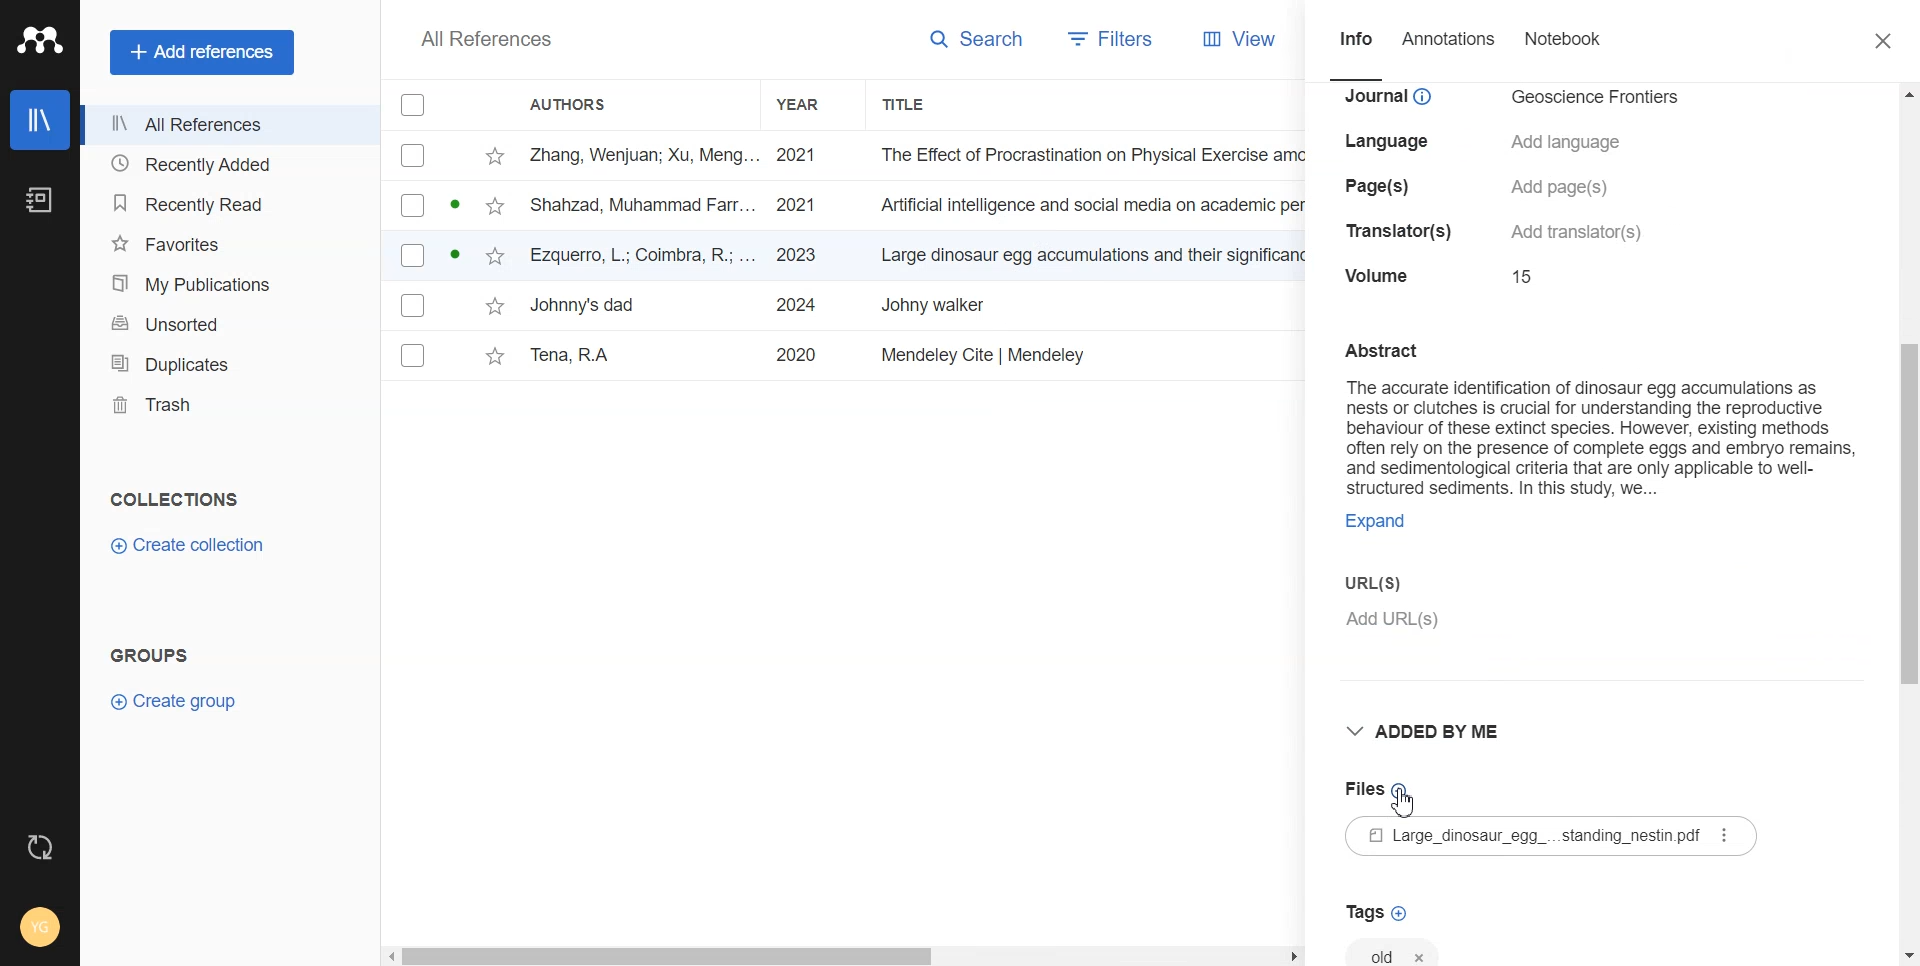 The image size is (1920, 966). What do you see at coordinates (922, 154) in the screenshot?
I see `File` at bounding box center [922, 154].